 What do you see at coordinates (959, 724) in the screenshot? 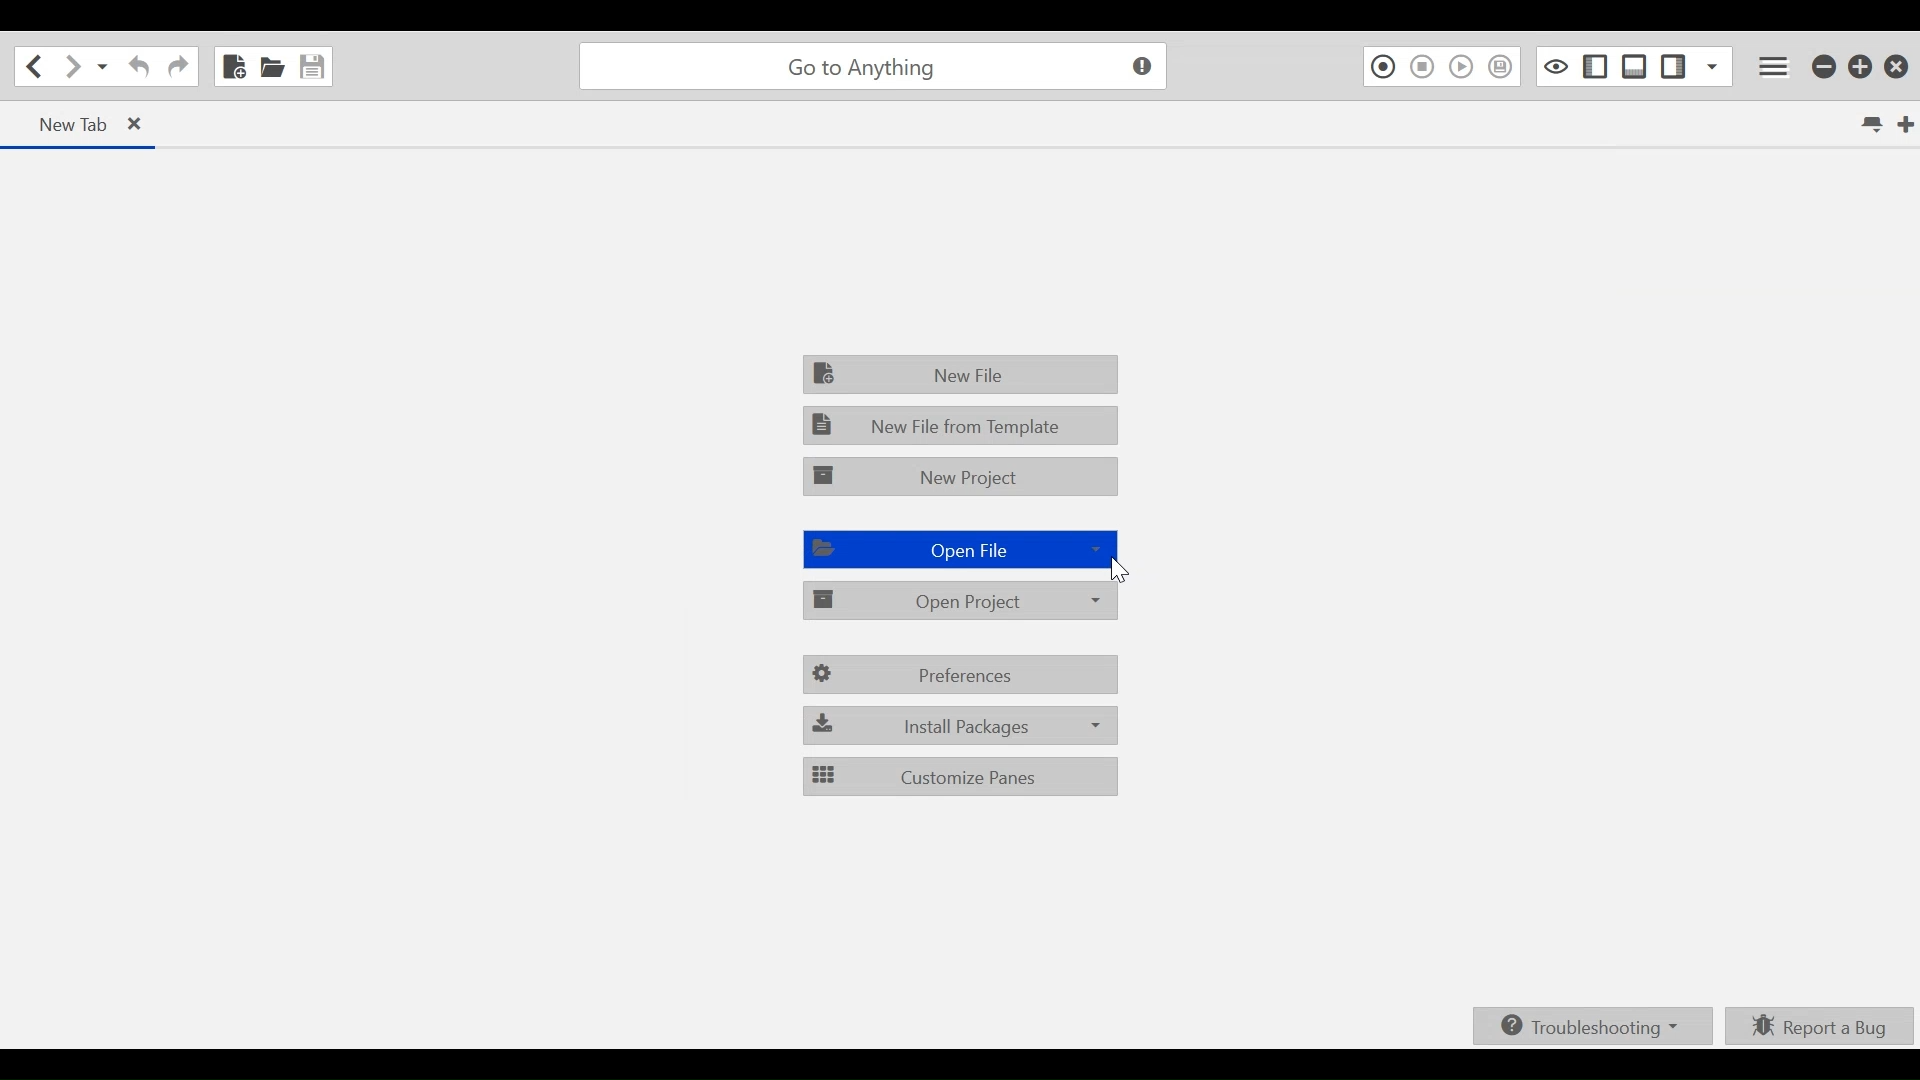
I see `Install packages` at bounding box center [959, 724].